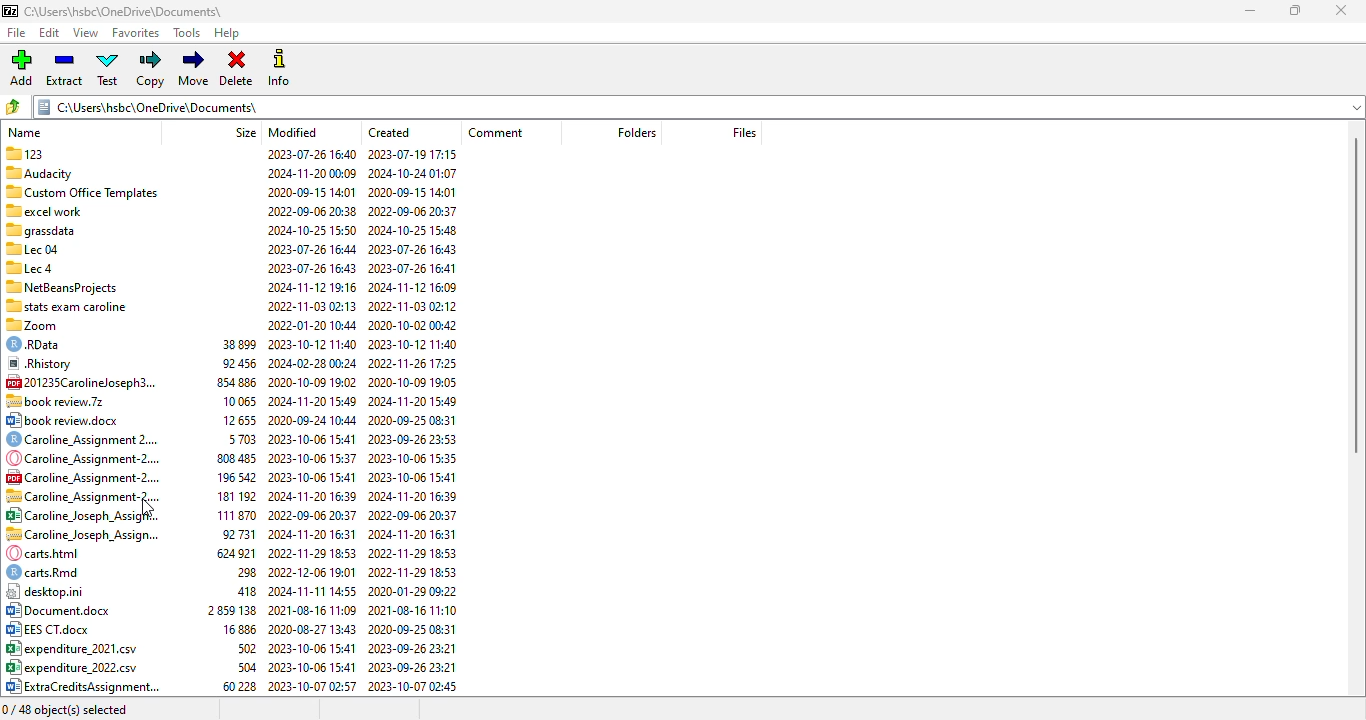  Describe the element at coordinates (229, 306) in the screenshot. I see `1 stats exam caroline 2022-11-03 02:13 2022-11-03 02:12` at that location.